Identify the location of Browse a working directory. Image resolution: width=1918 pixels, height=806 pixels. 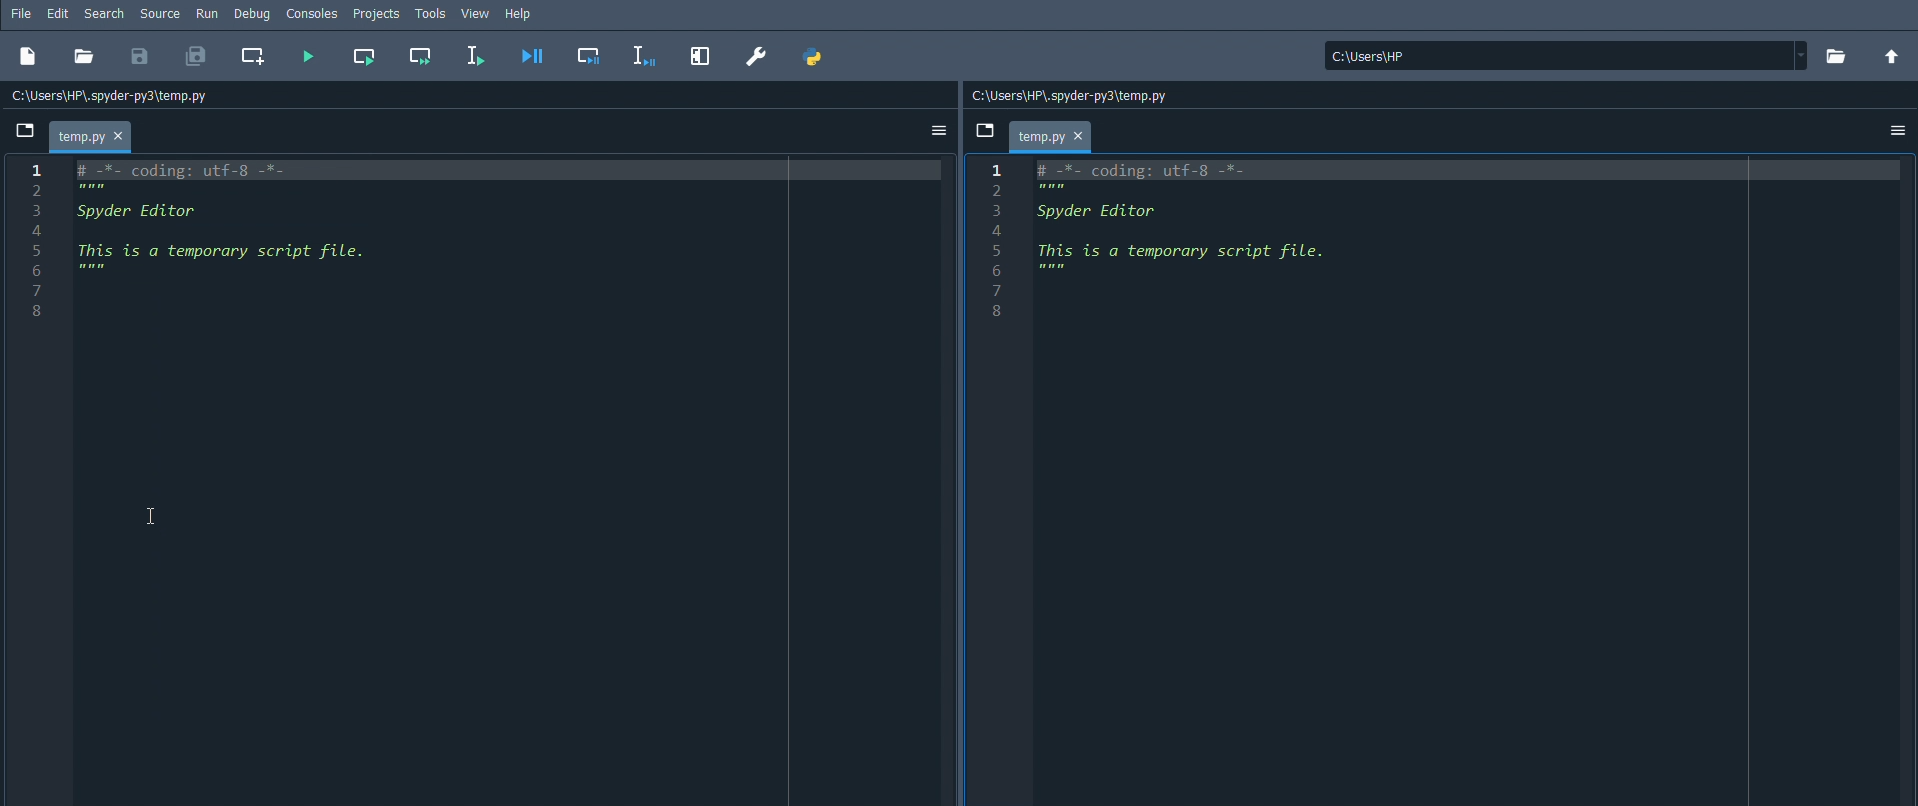
(1836, 55).